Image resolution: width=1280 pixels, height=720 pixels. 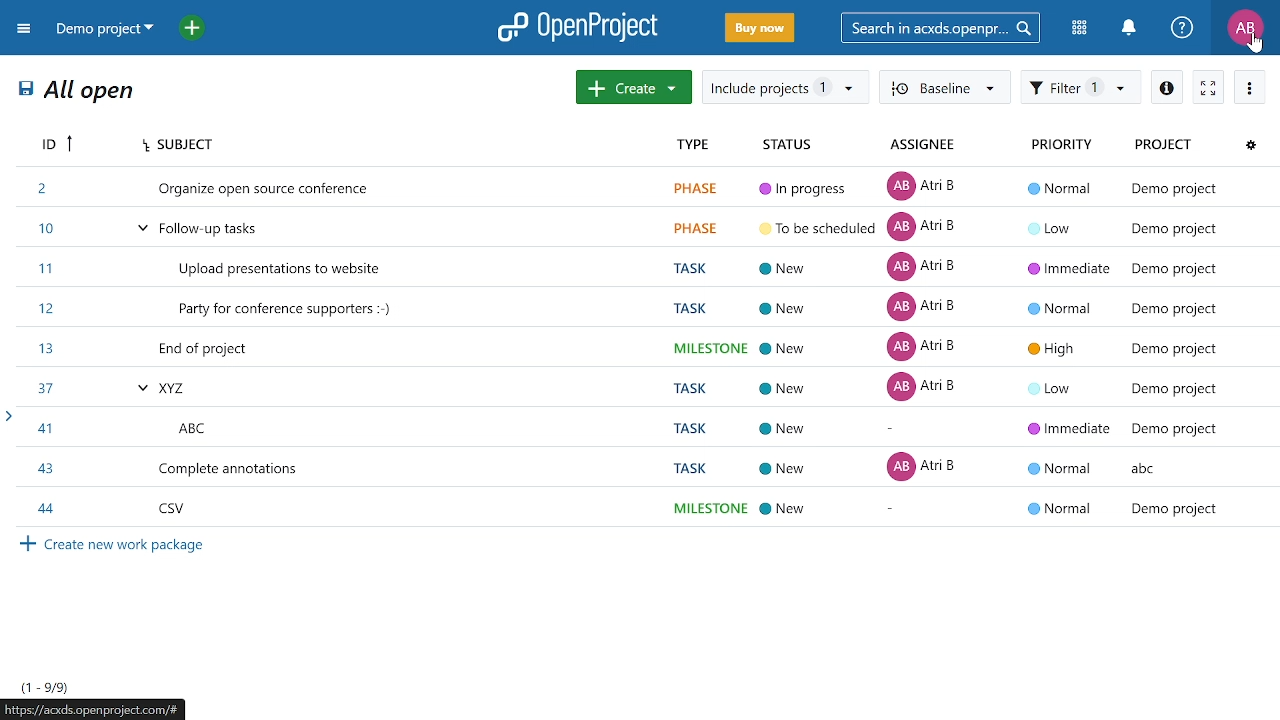 I want to click on filter, so click(x=1078, y=88).